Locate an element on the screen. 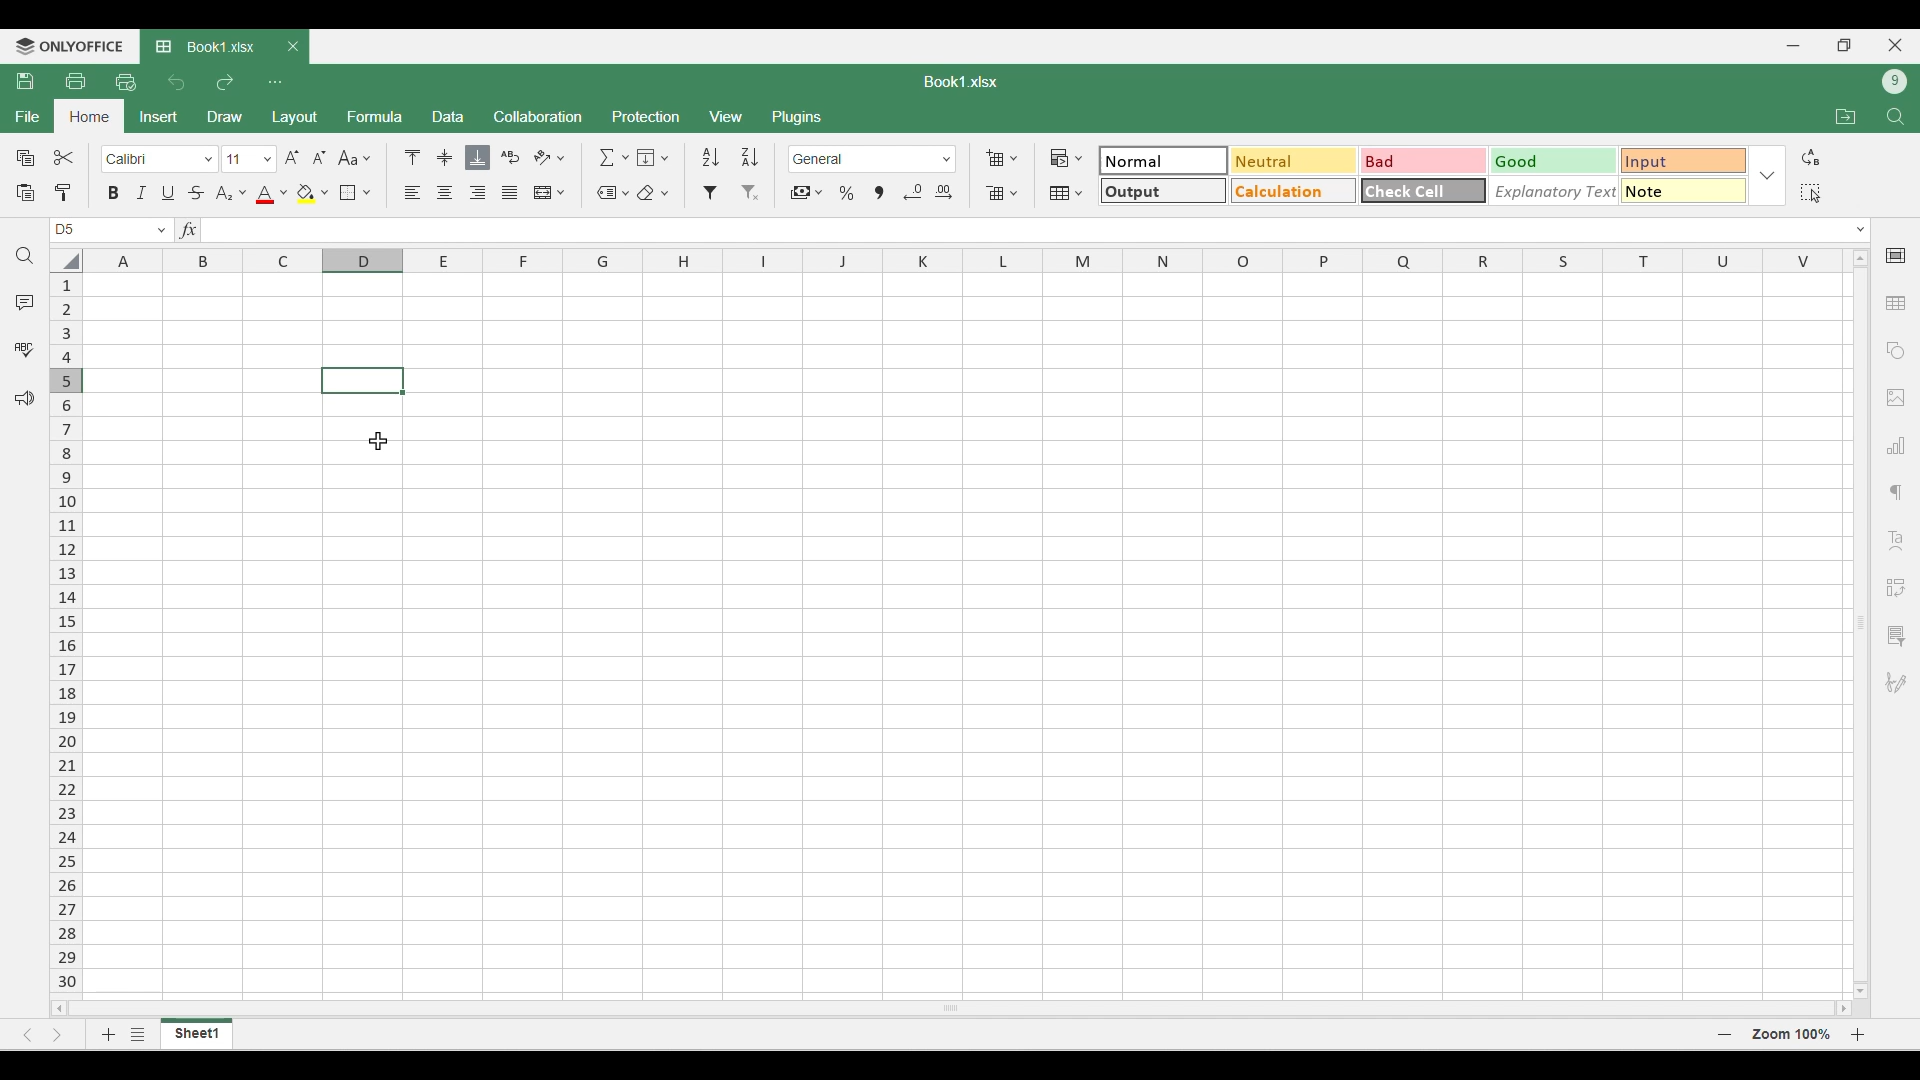  Insert table is located at coordinates (1897, 304).